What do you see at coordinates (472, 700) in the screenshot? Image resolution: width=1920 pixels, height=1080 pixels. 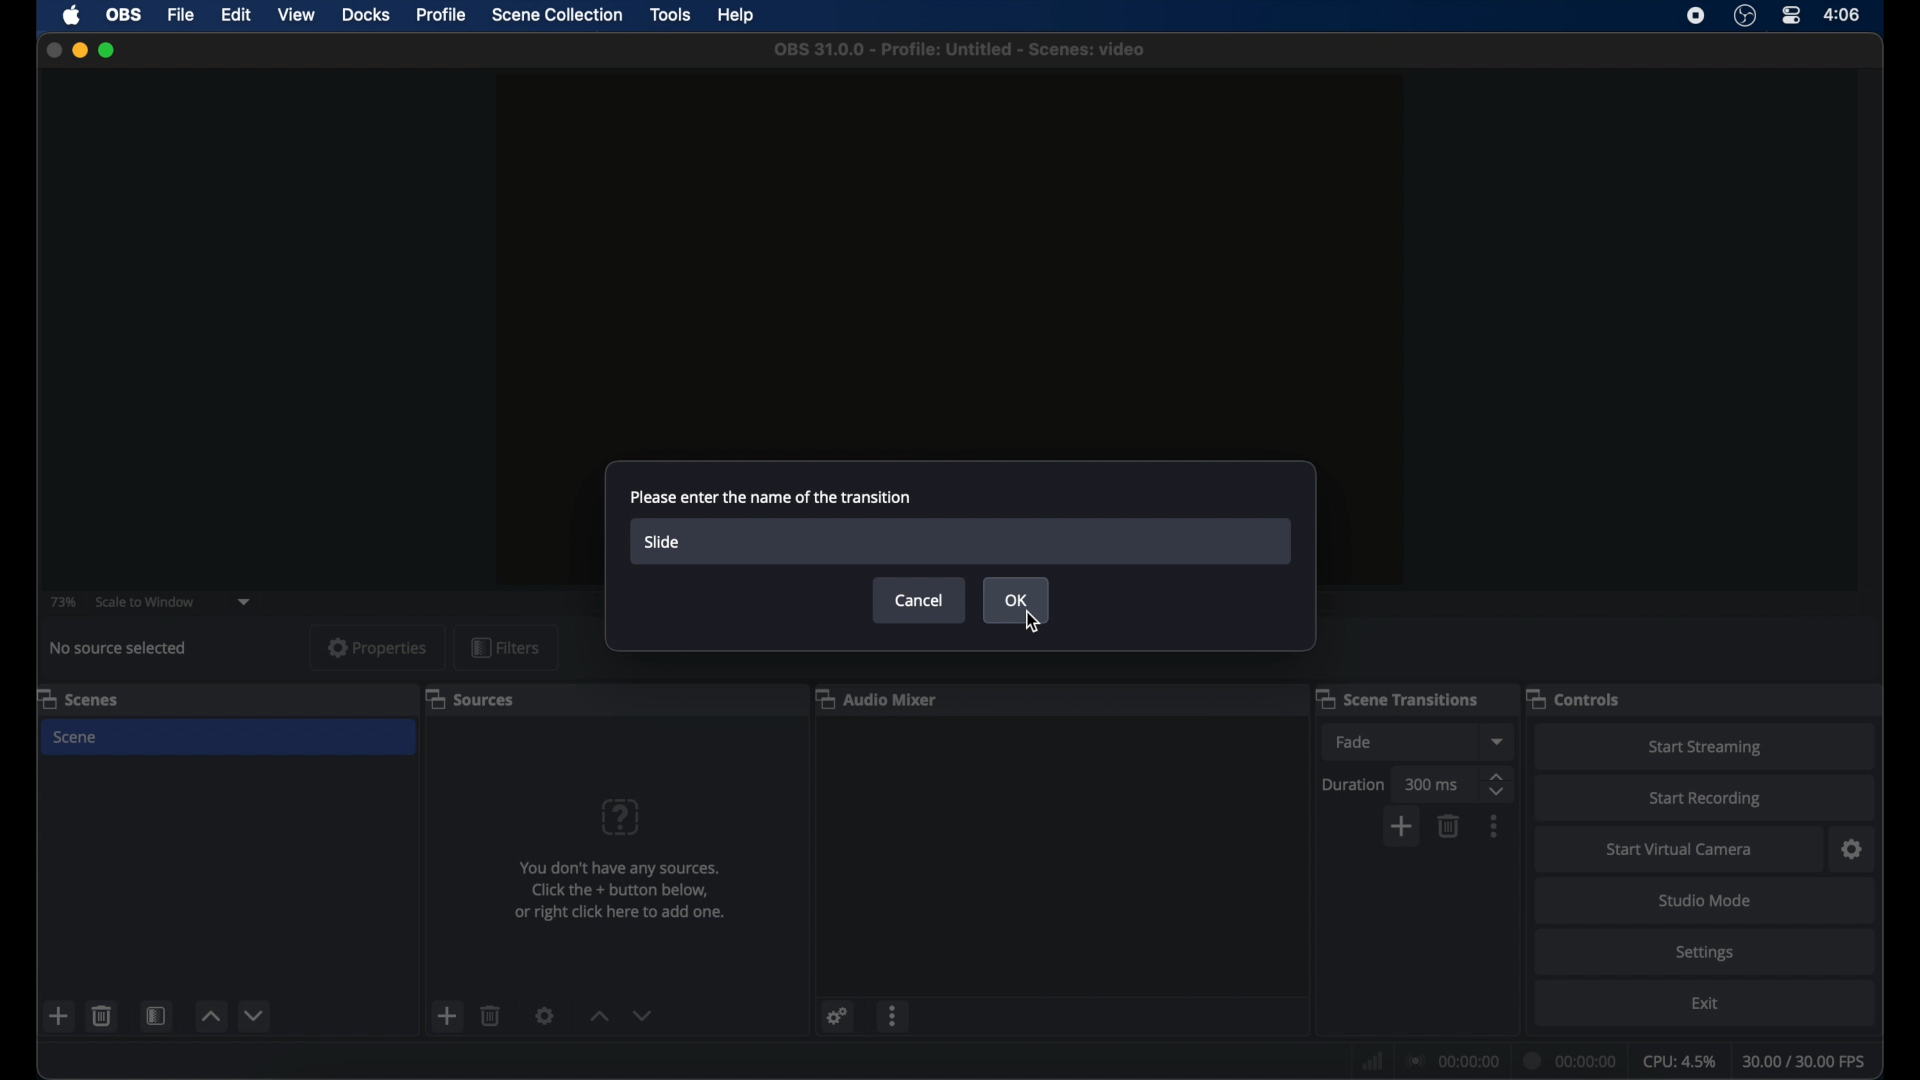 I see `sources` at bounding box center [472, 700].